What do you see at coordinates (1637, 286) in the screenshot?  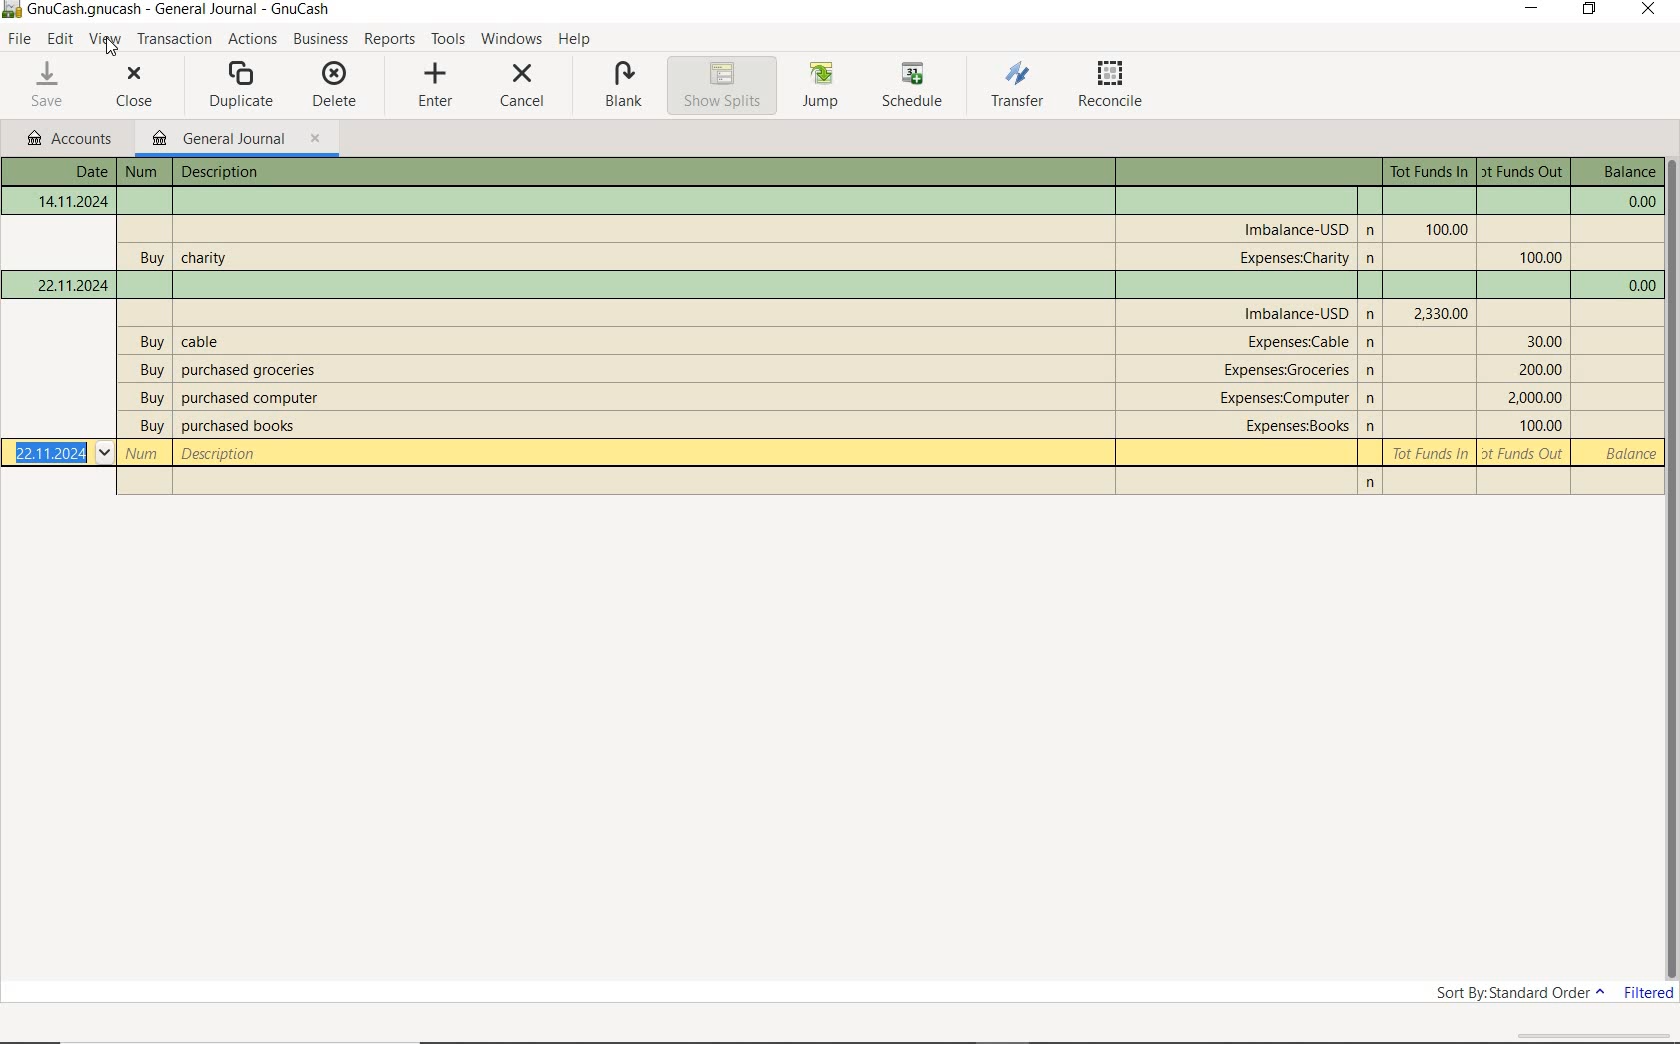 I see `balance` at bounding box center [1637, 286].